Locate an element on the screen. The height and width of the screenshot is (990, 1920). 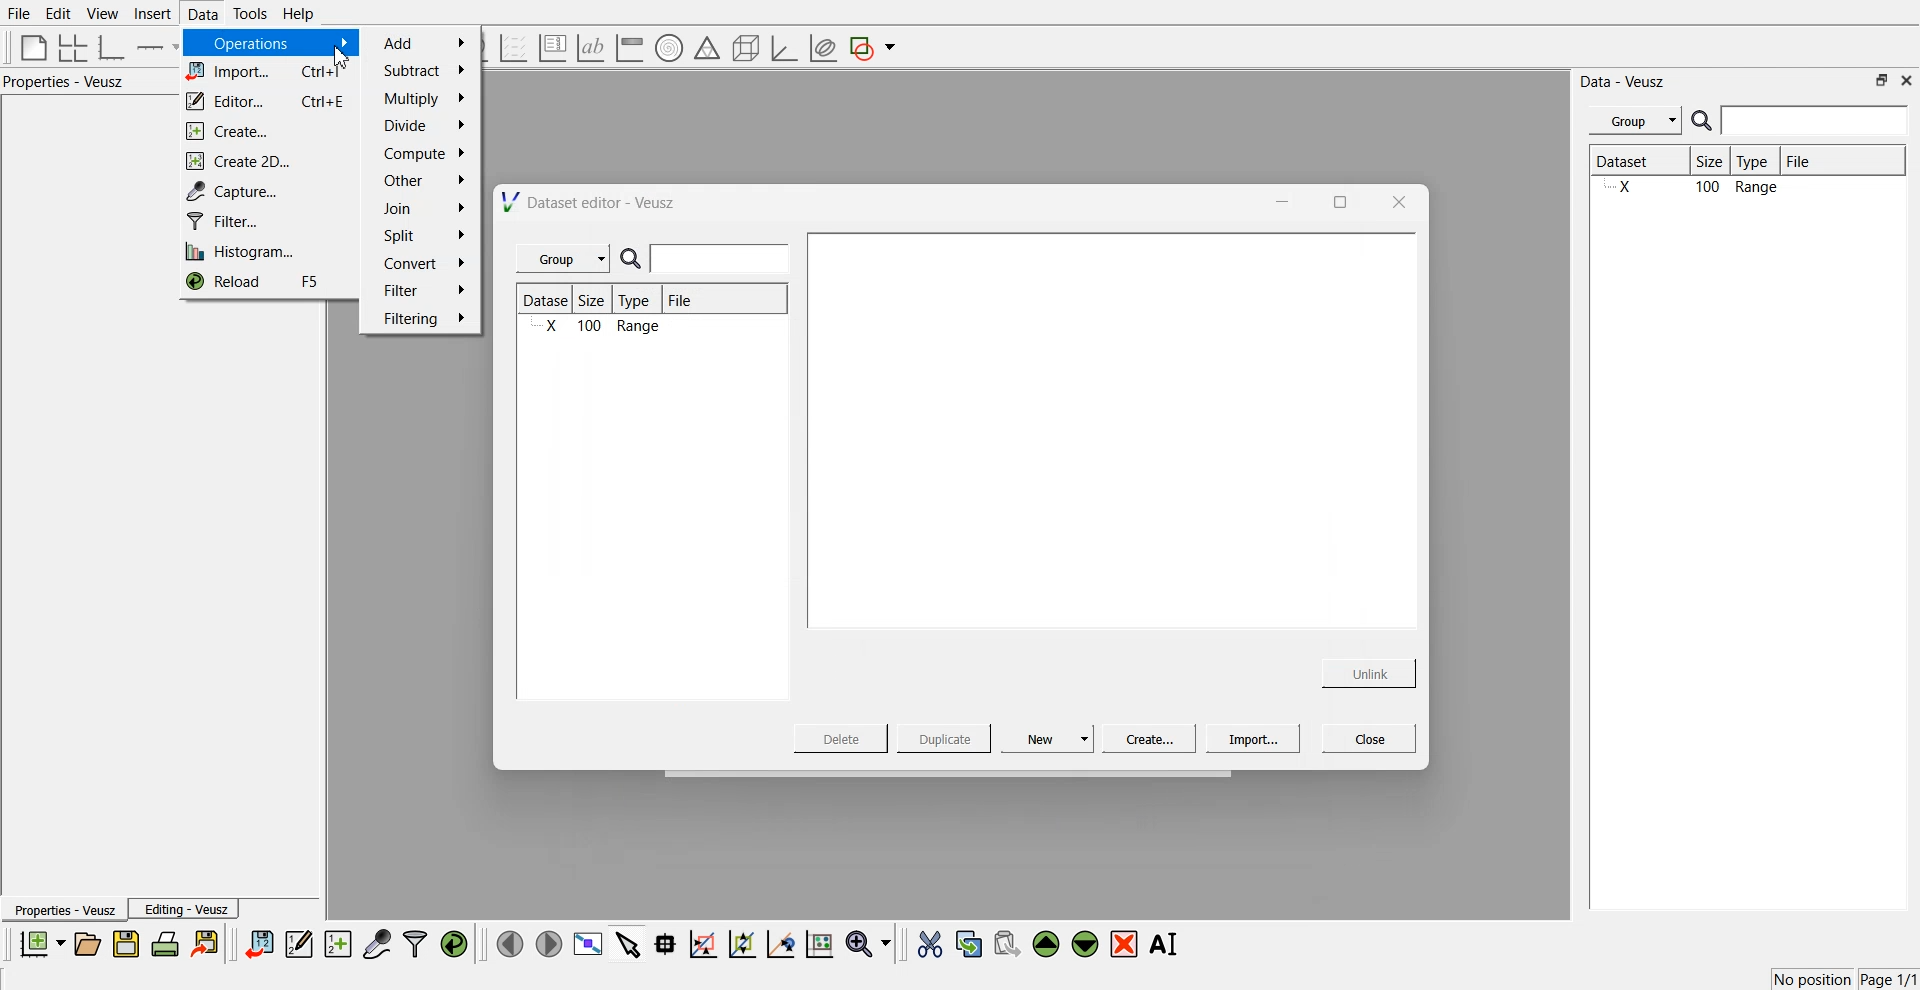
zoom funtions is located at coordinates (868, 945).